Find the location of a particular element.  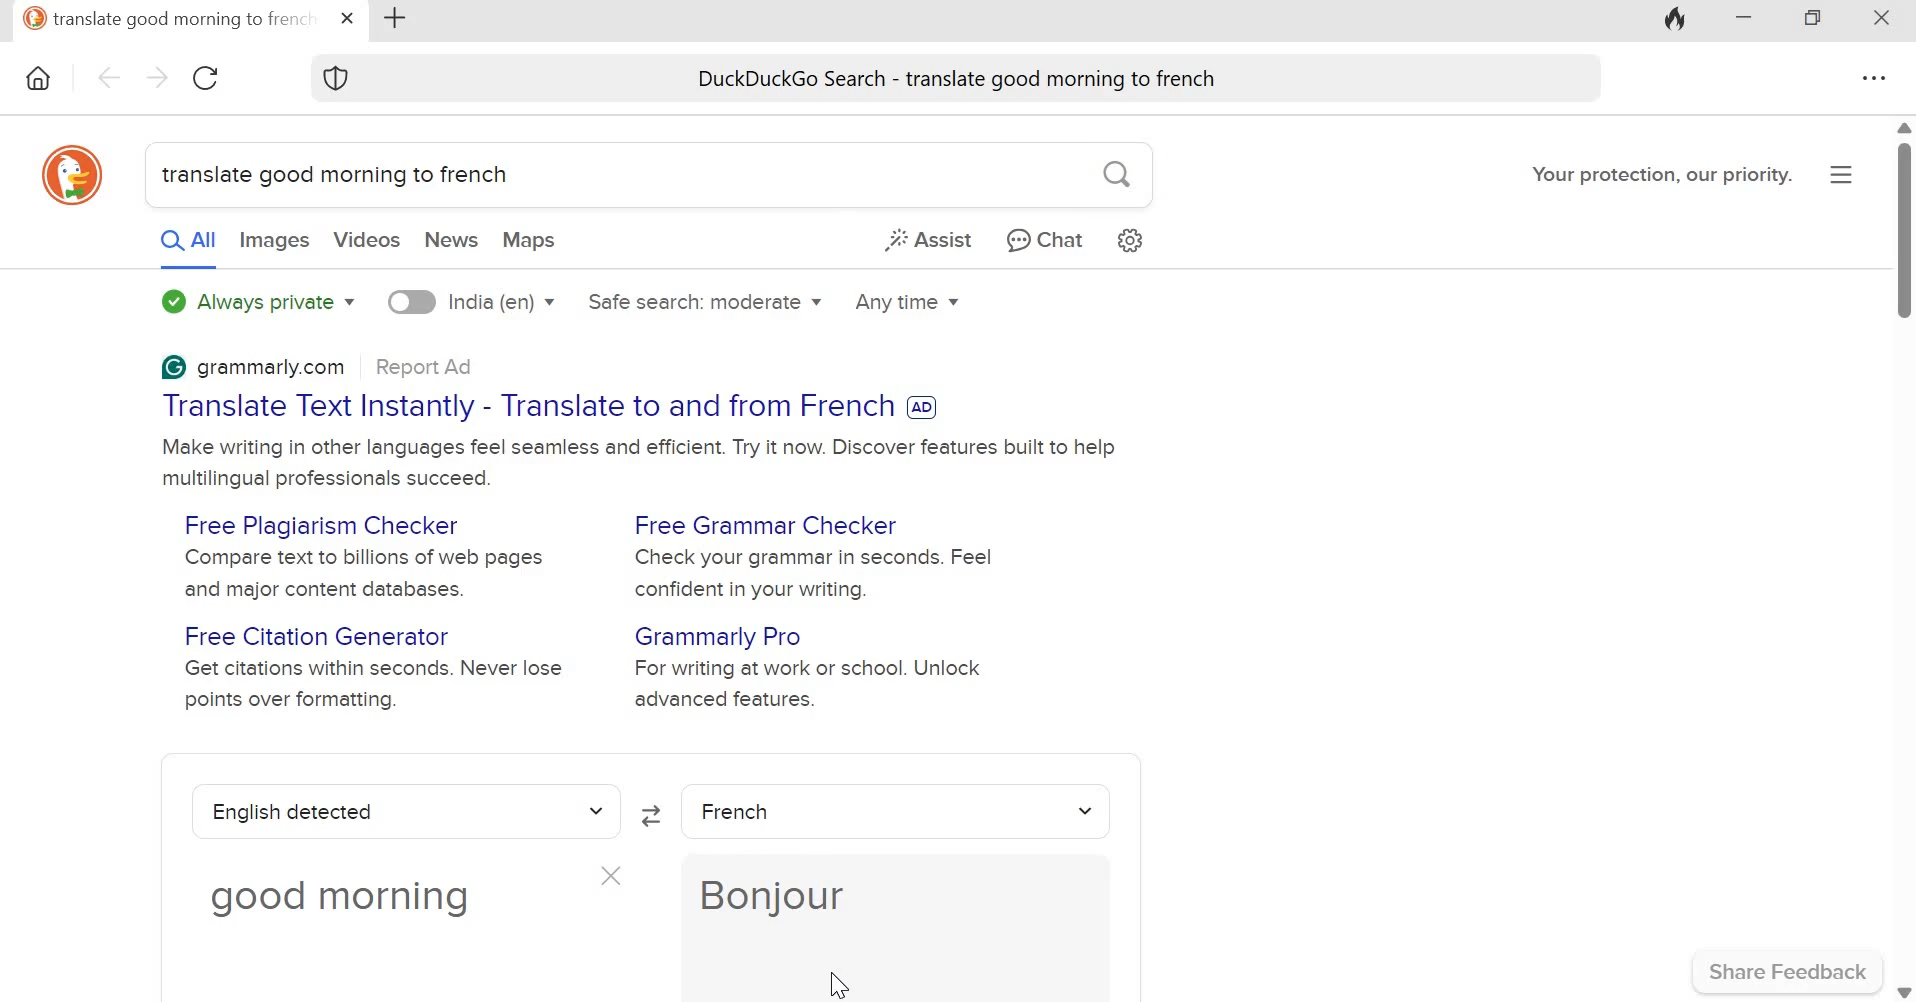

Your protection, our priority is located at coordinates (1650, 177).